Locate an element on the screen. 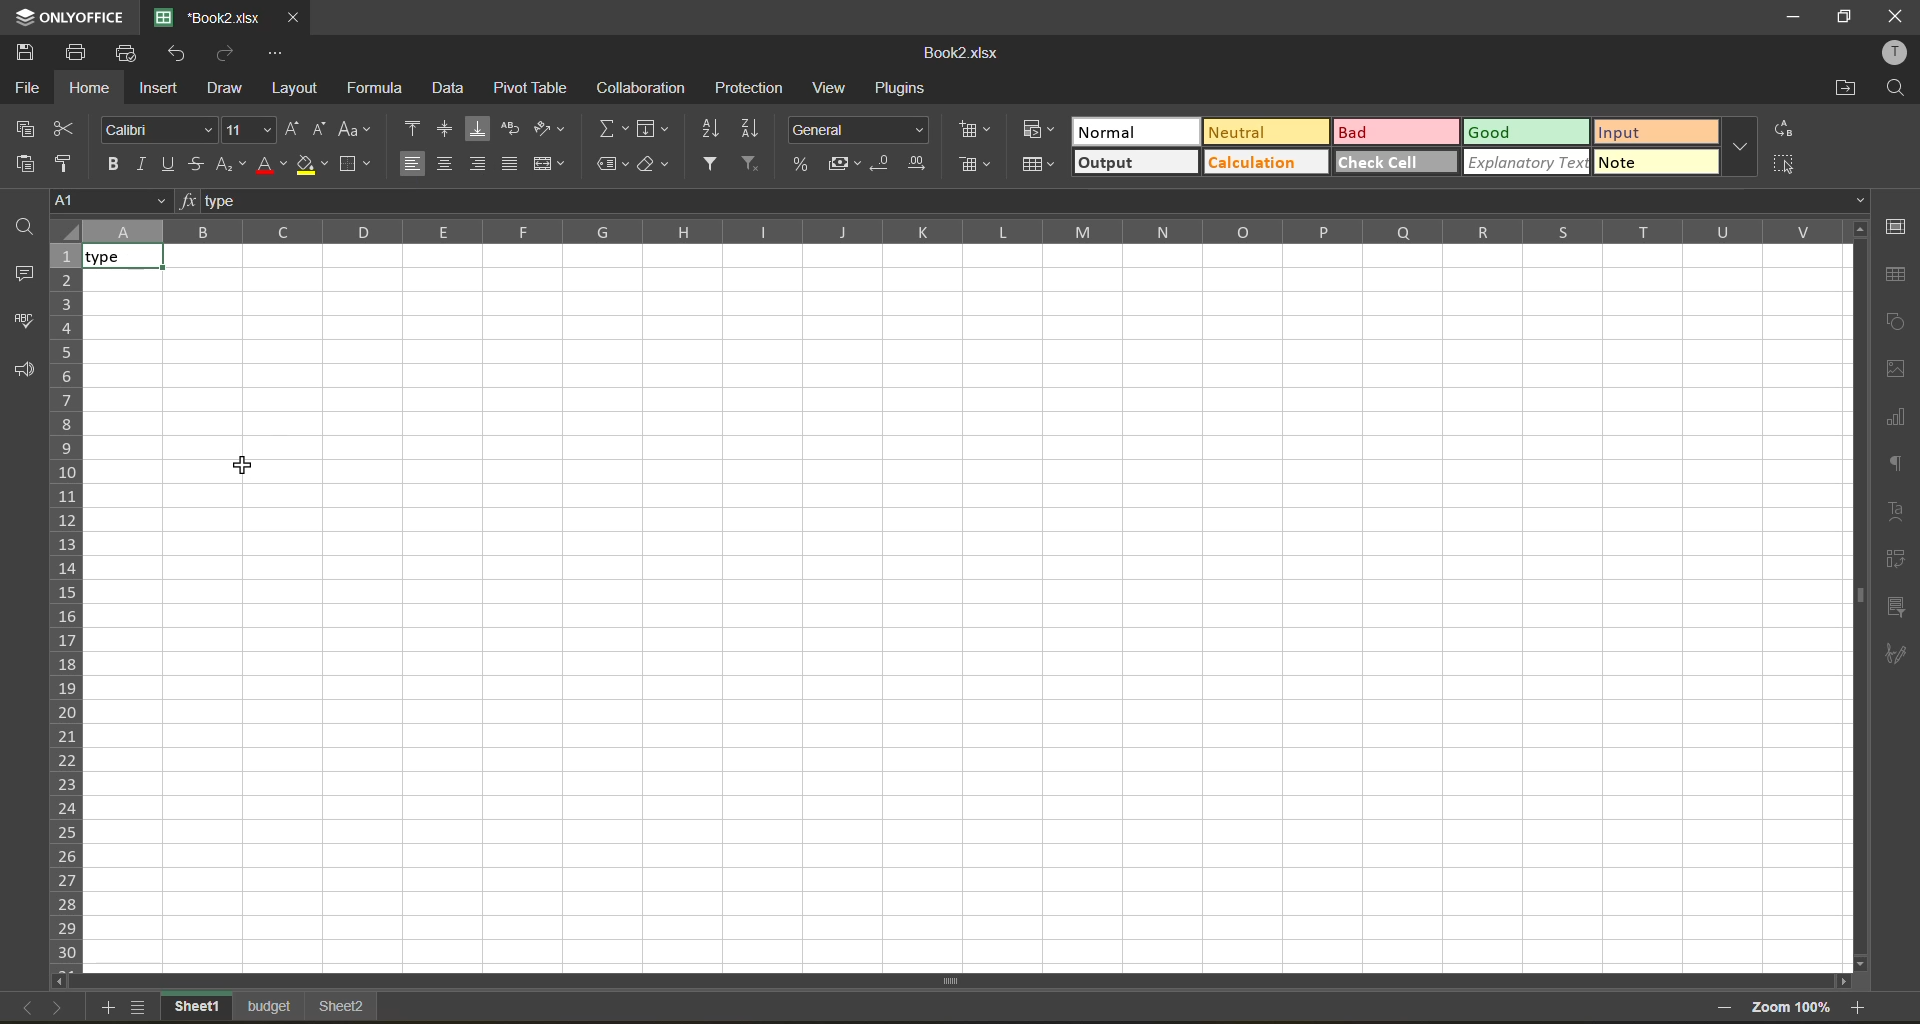  layout is located at coordinates (295, 86).